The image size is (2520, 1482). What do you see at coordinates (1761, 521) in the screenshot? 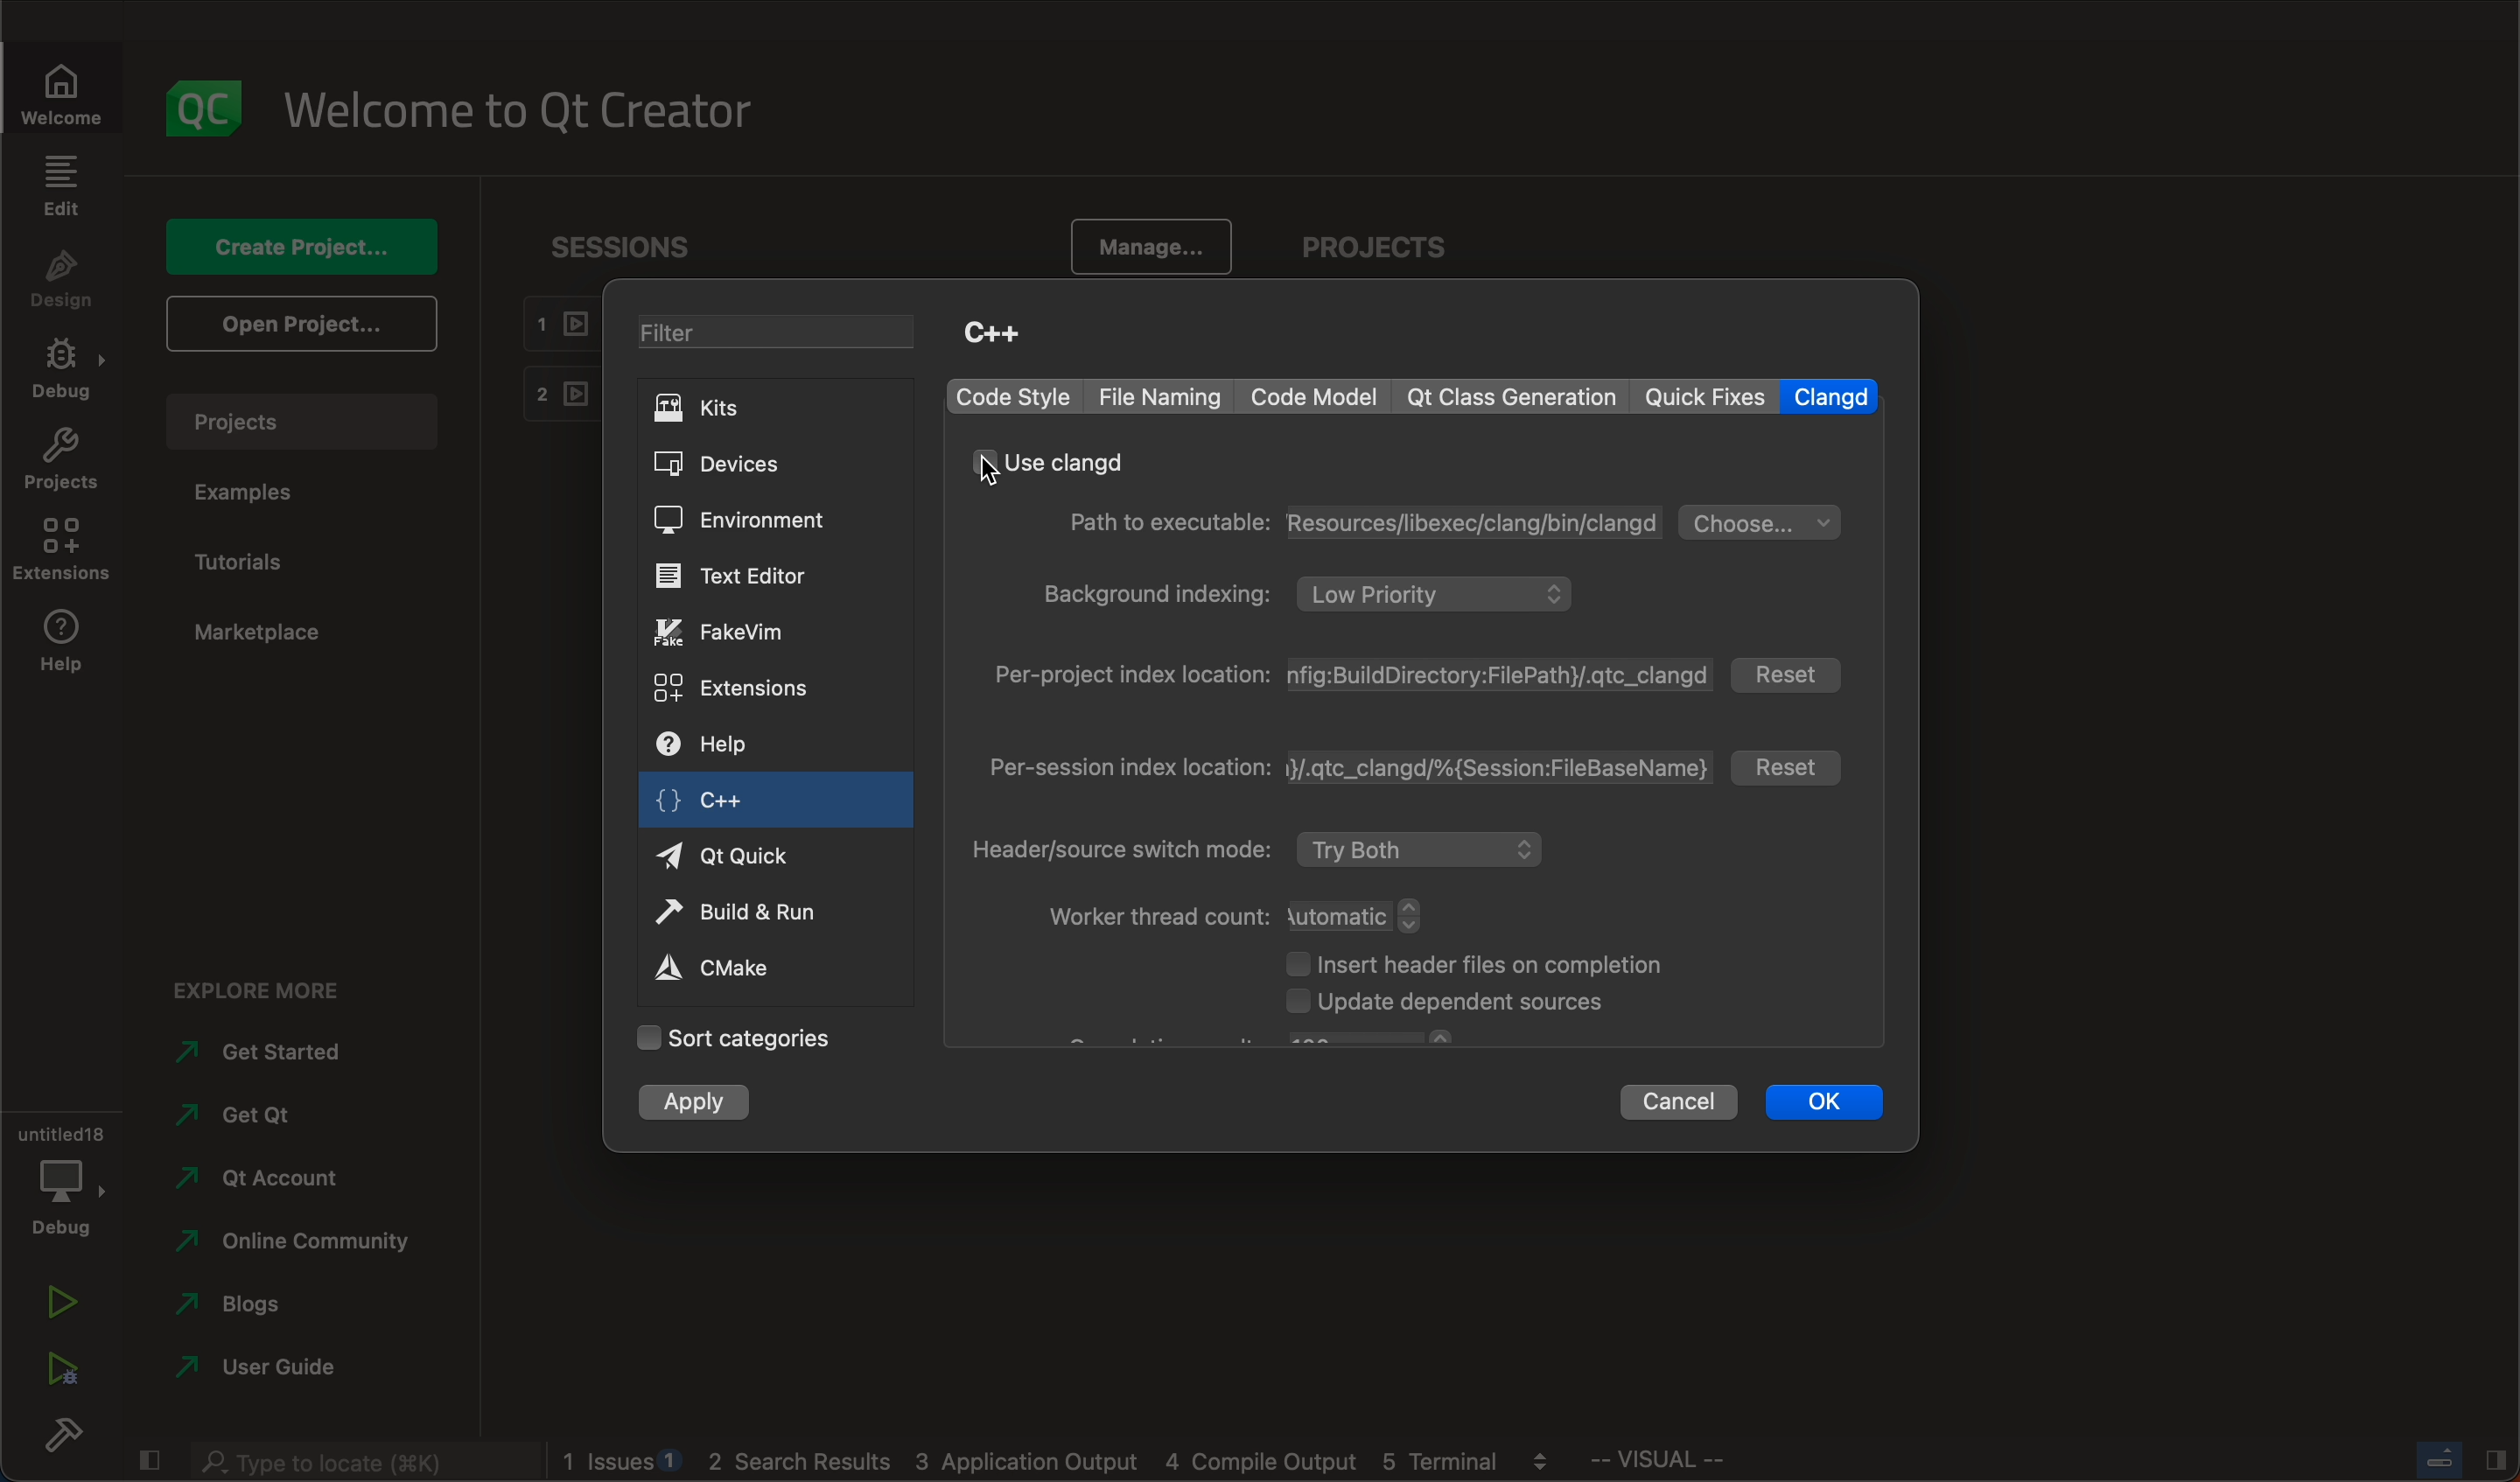
I see `choose` at bounding box center [1761, 521].